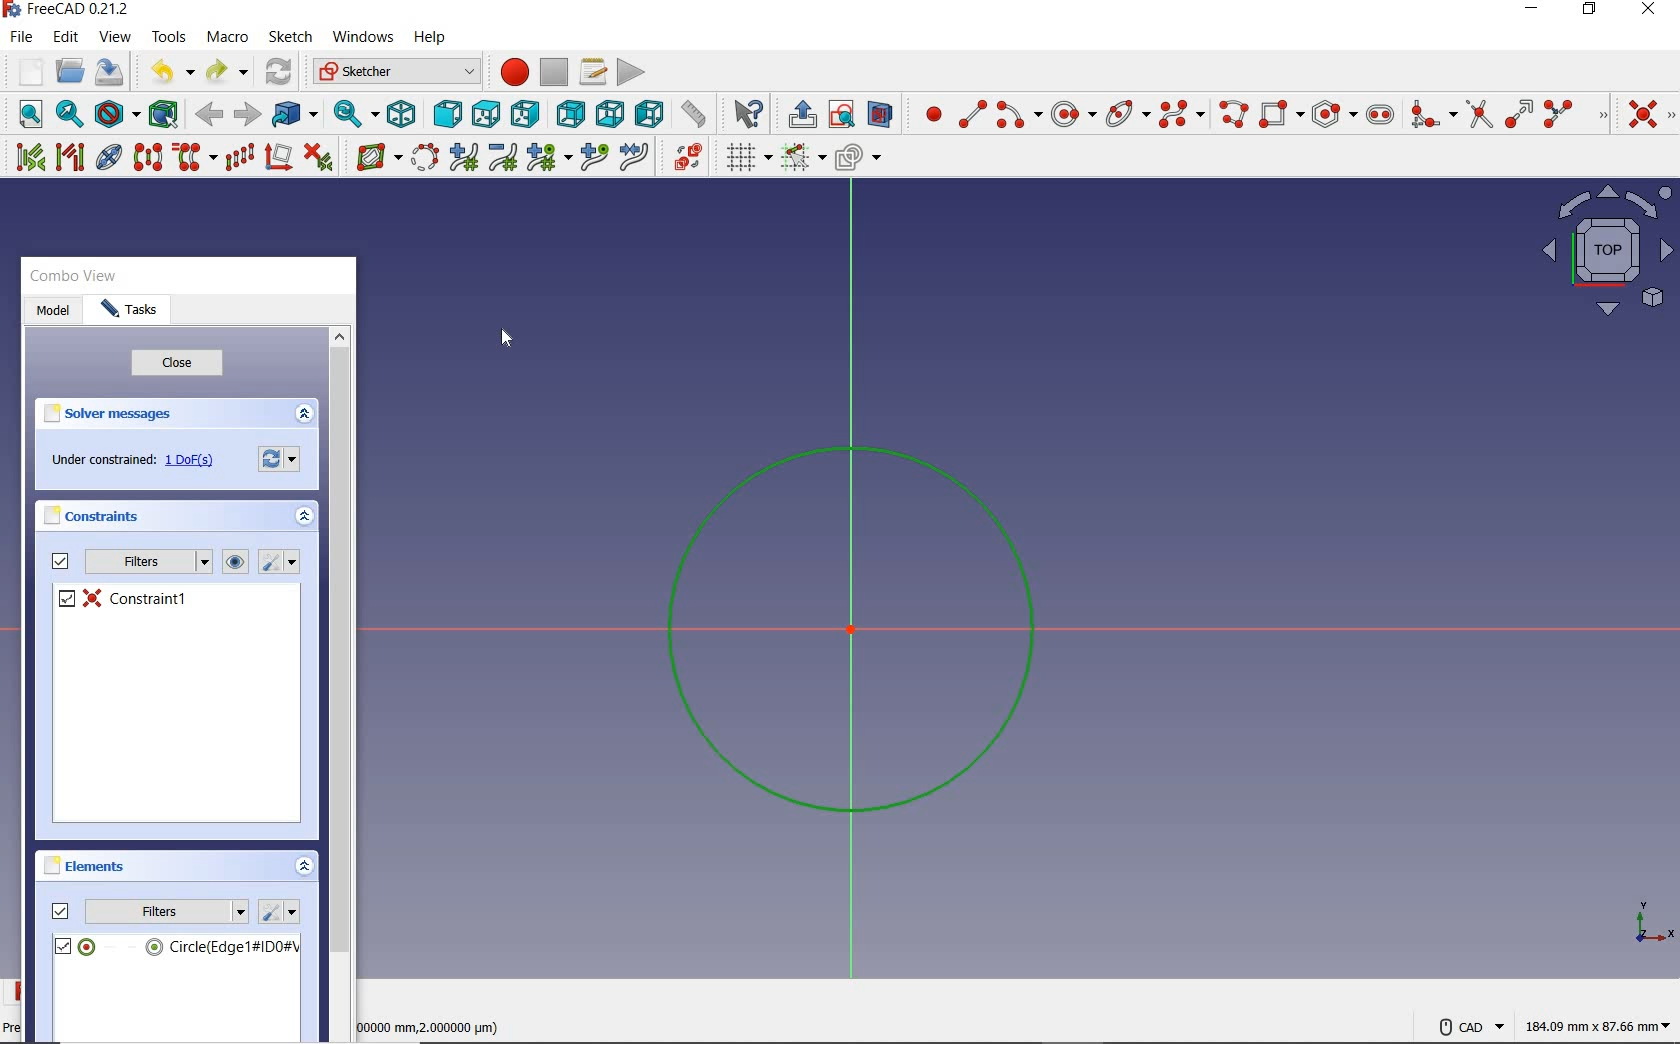  I want to click on open, so click(70, 72).